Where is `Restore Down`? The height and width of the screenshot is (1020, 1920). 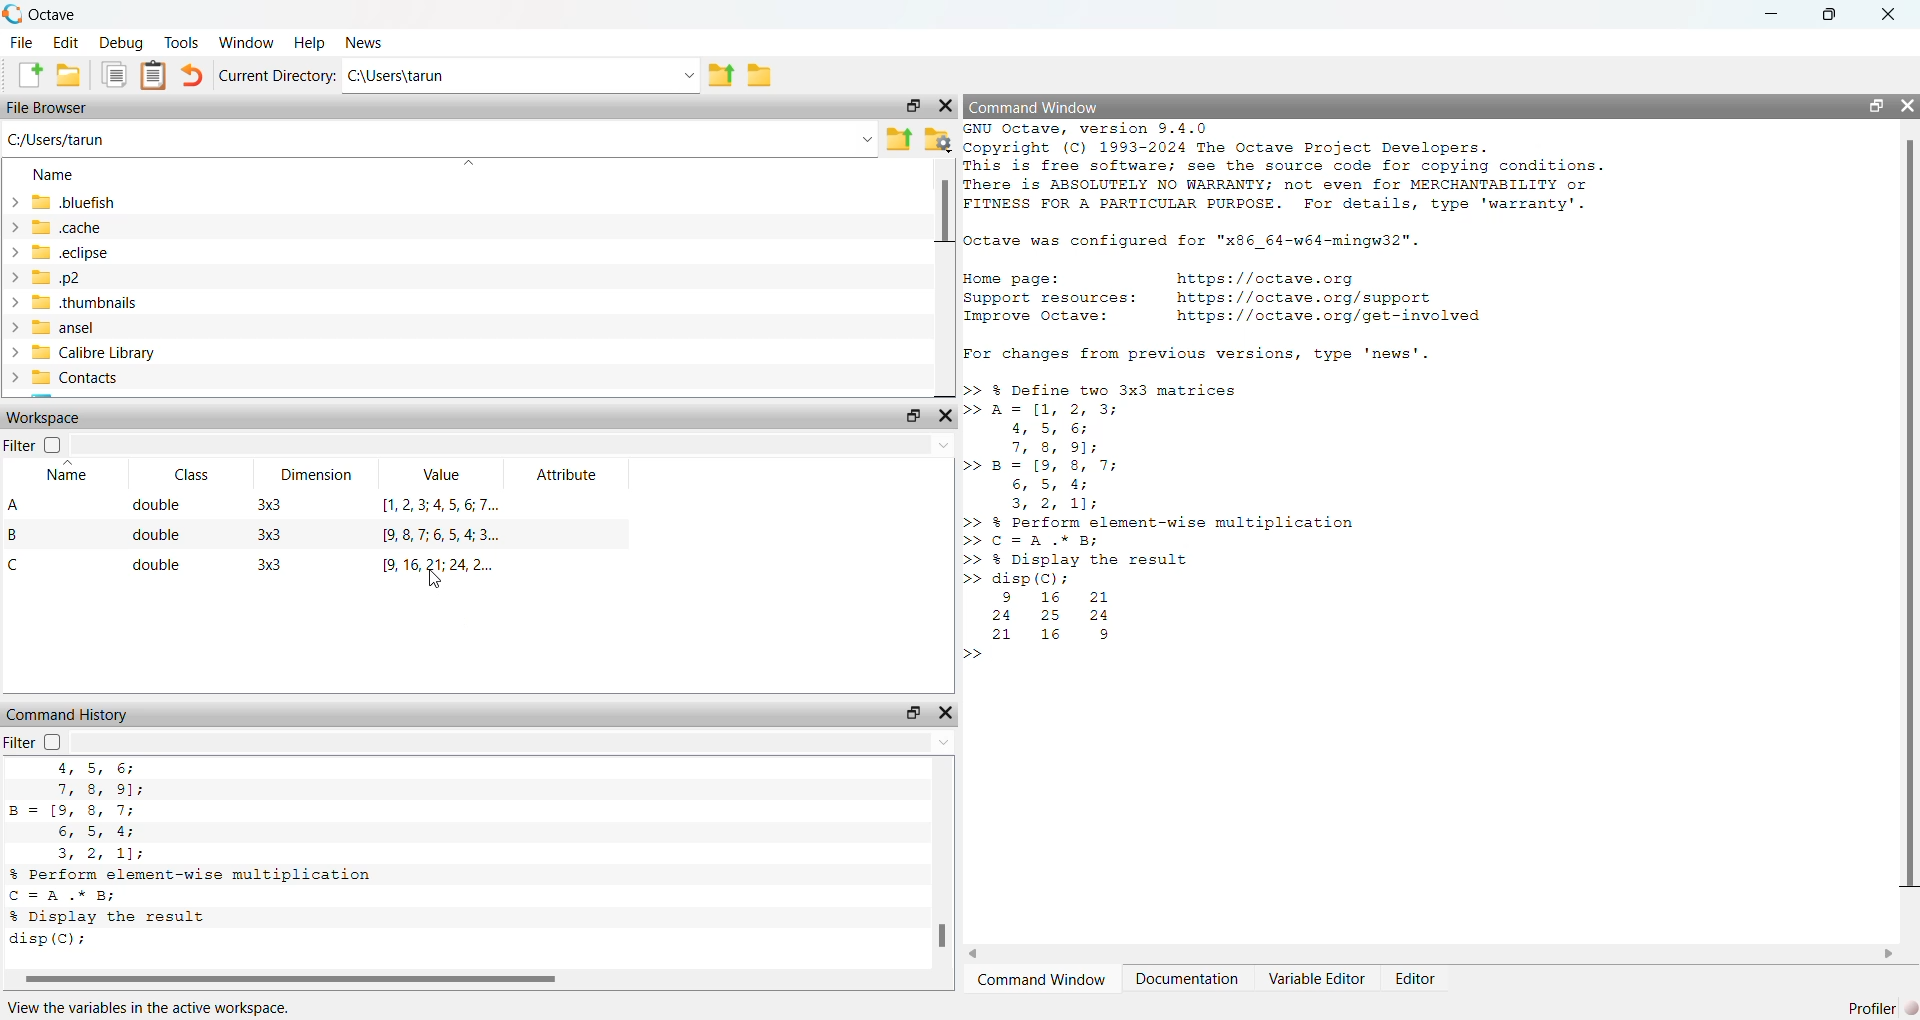 Restore Down is located at coordinates (1877, 106).